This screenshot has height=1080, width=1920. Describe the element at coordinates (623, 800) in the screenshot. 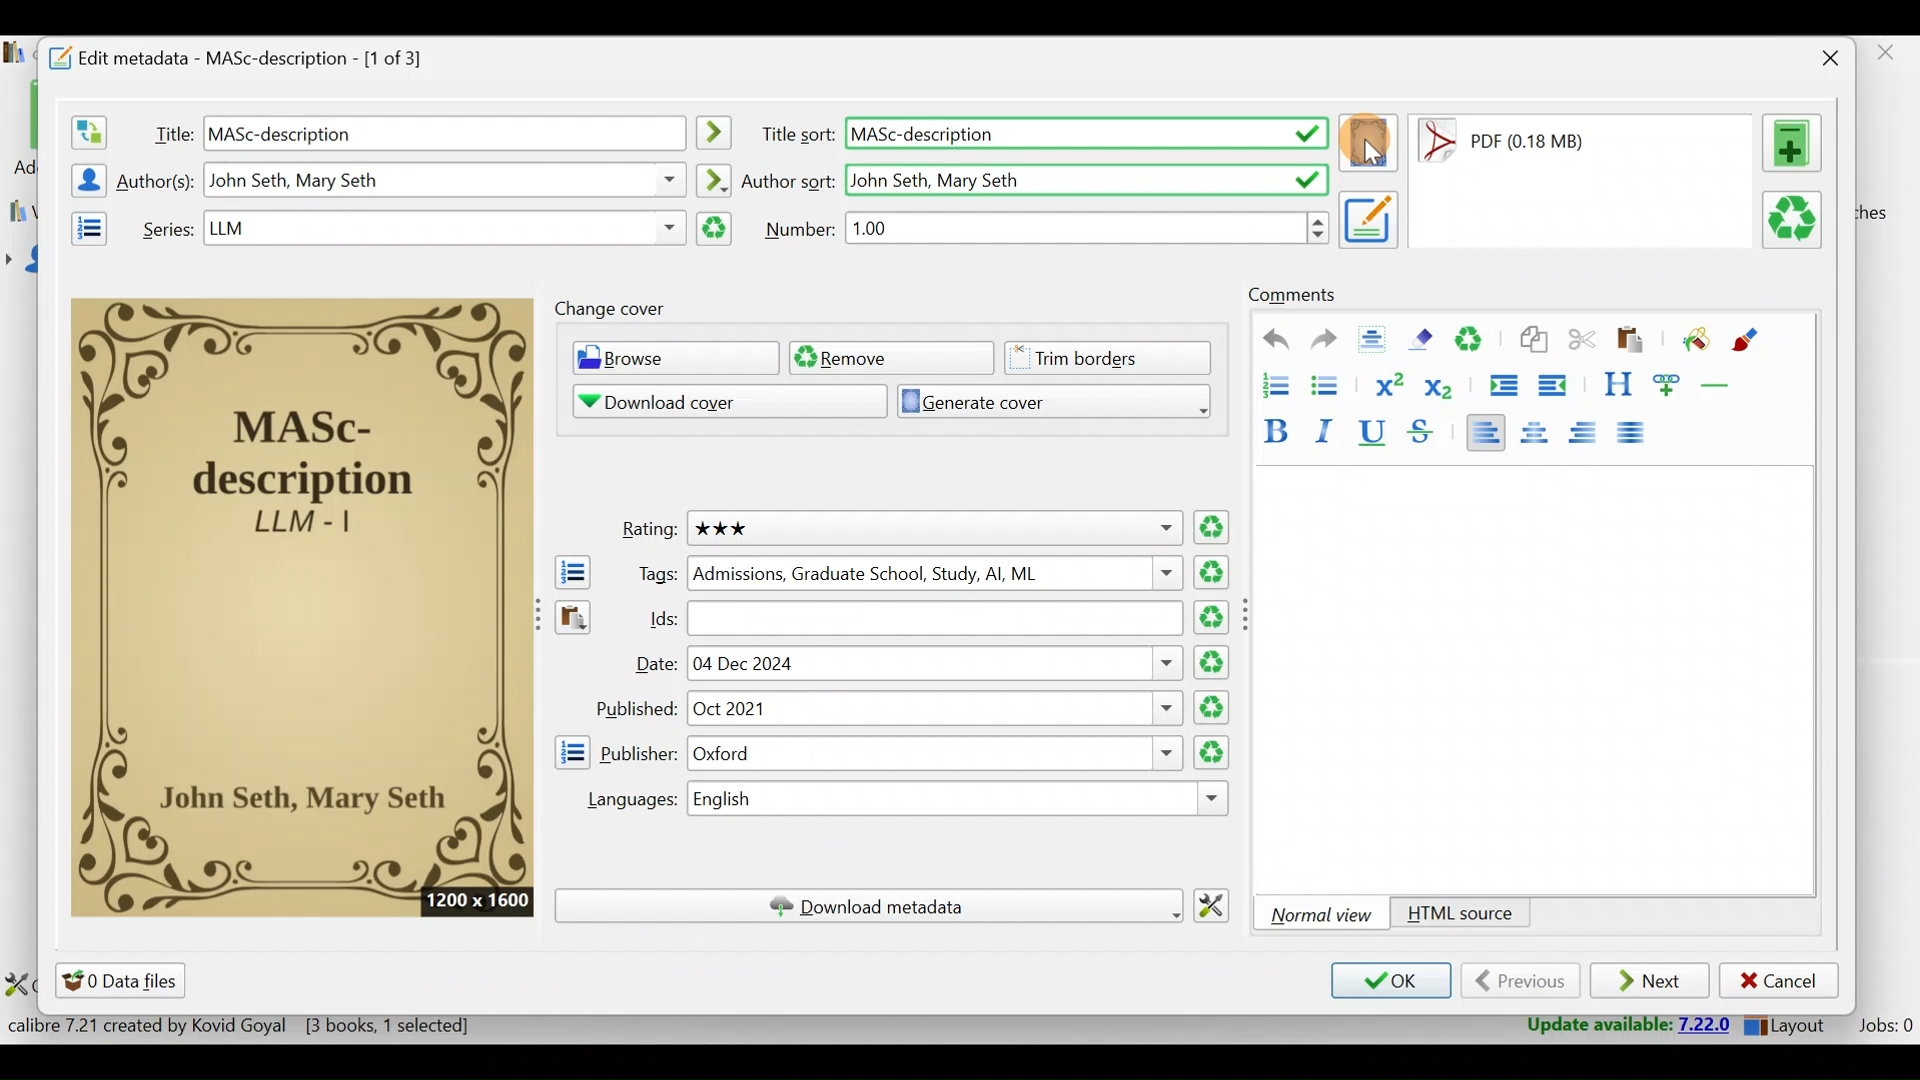

I see `Languages` at that location.